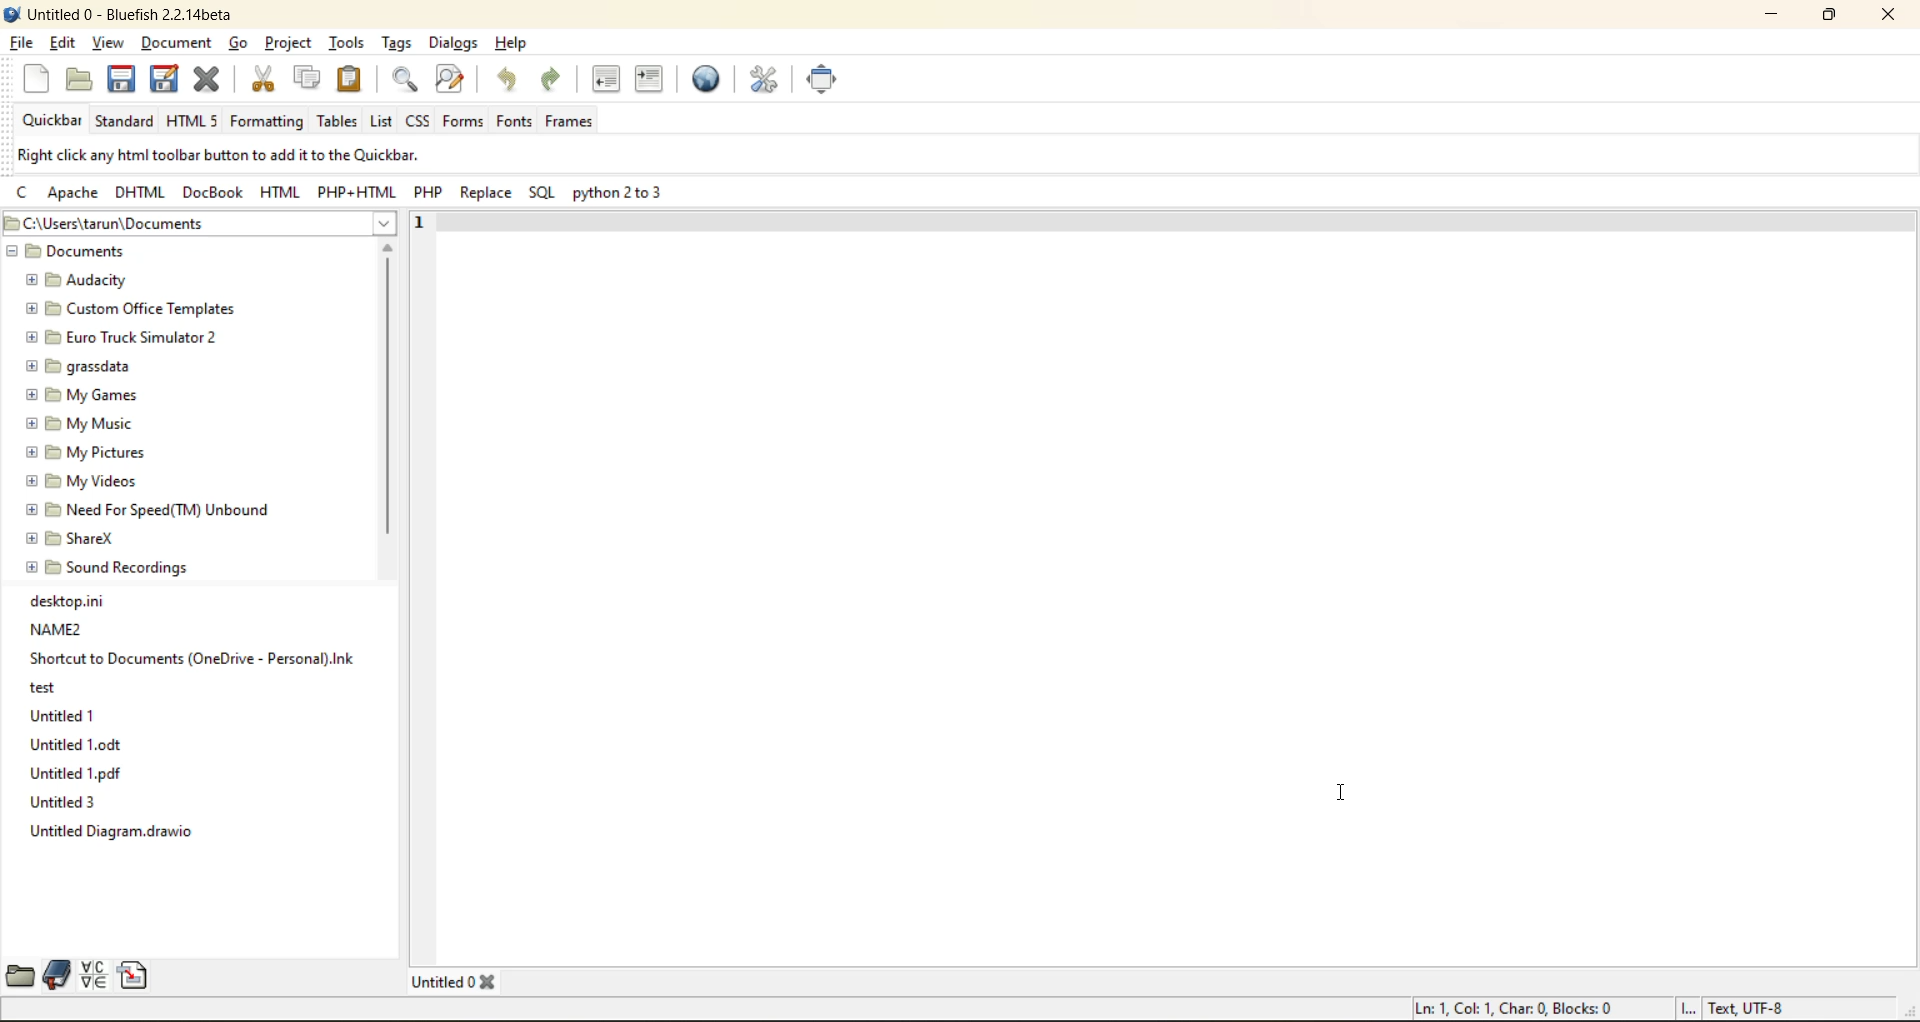 The height and width of the screenshot is (1022, 1920). What do you see at coordinates (216, 156) in the screenshot?
I see `metadata` at bounding box center [216, 156].